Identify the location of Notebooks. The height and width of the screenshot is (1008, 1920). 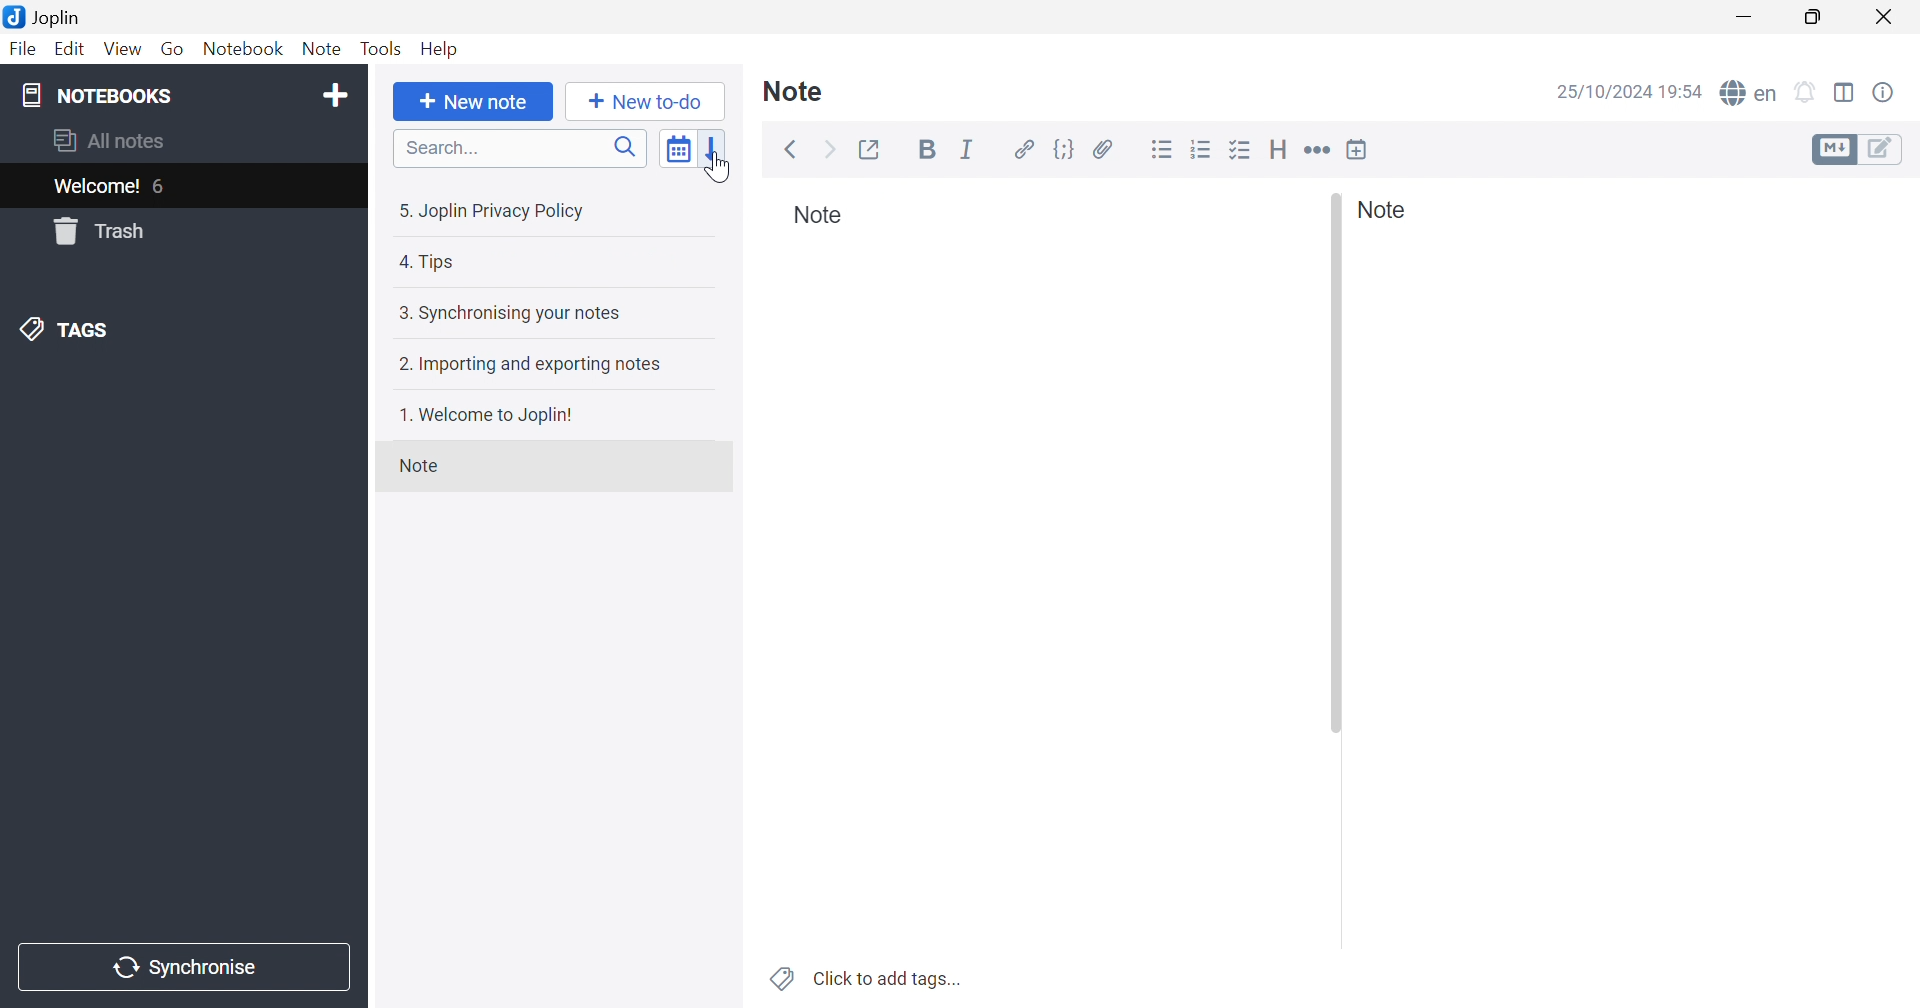
(100, 97).